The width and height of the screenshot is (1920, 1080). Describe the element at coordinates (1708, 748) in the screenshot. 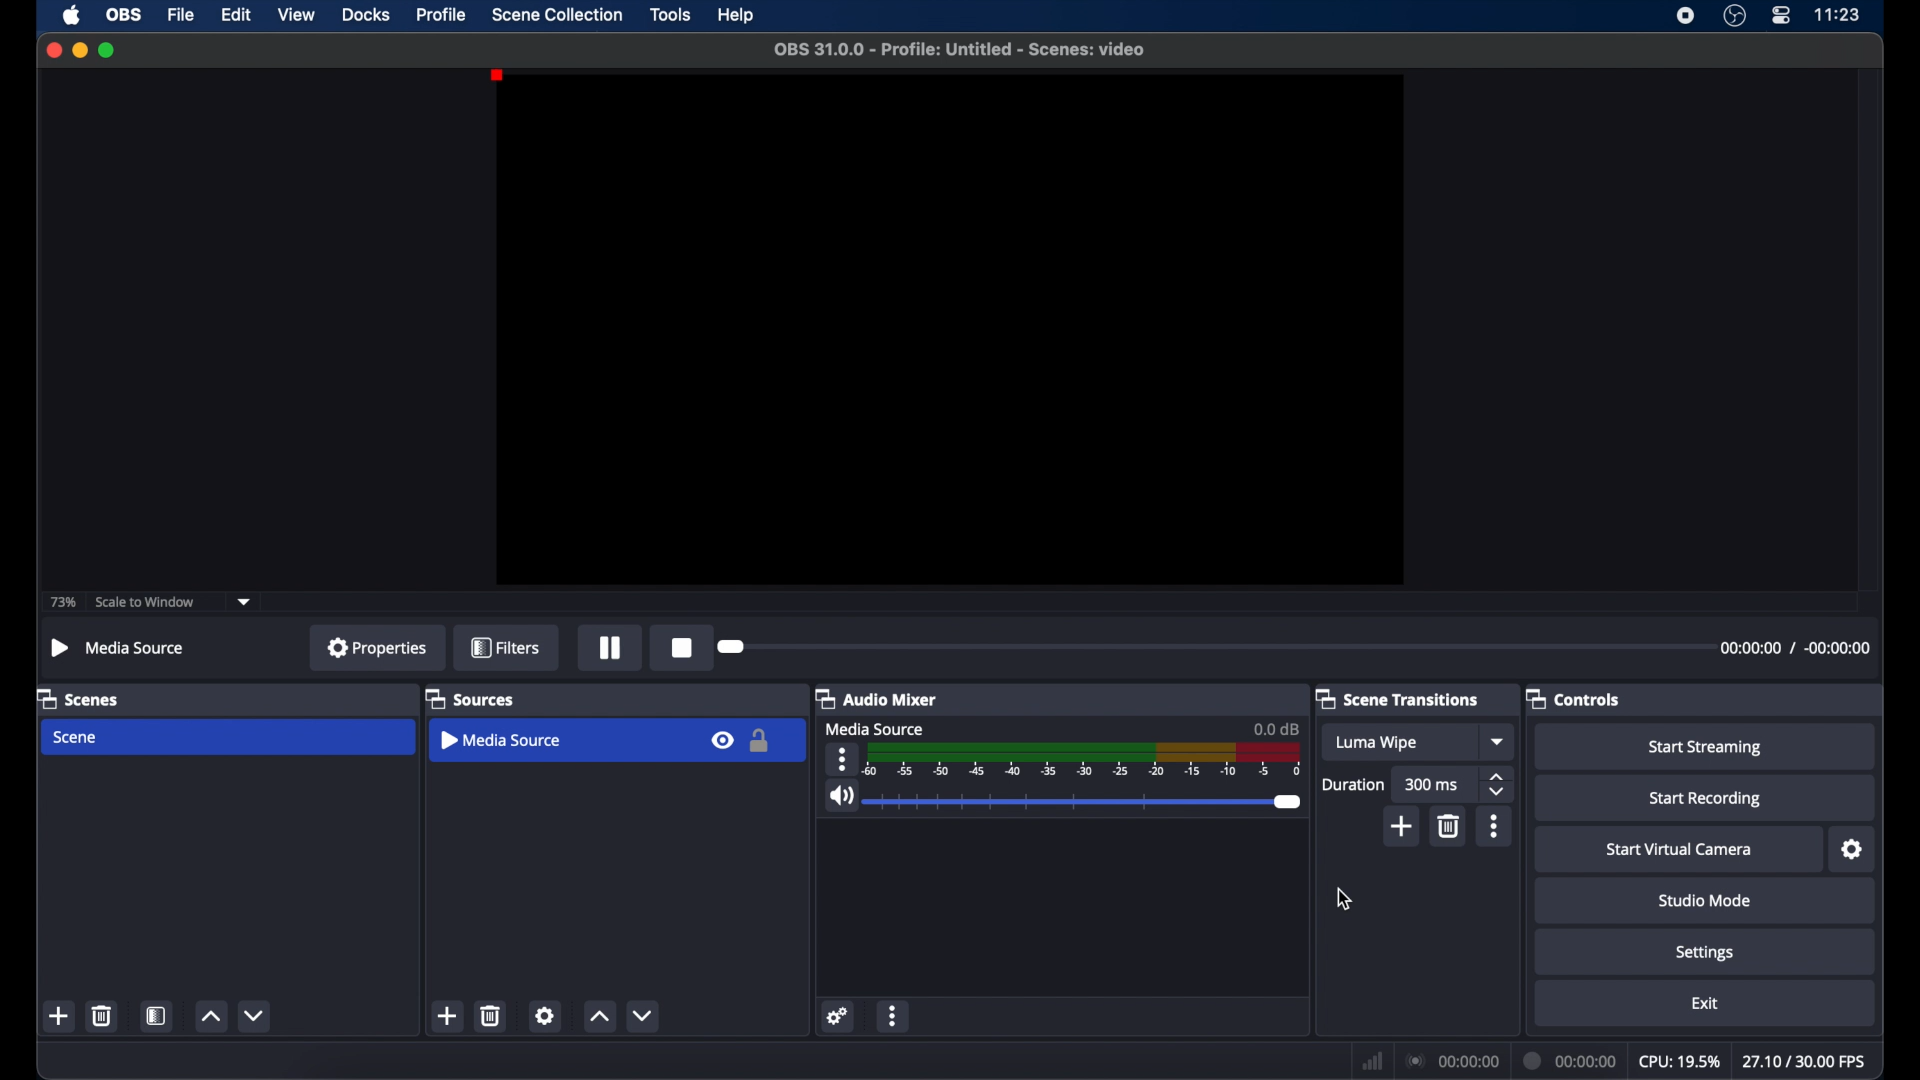

I see `start streaming` at that location.